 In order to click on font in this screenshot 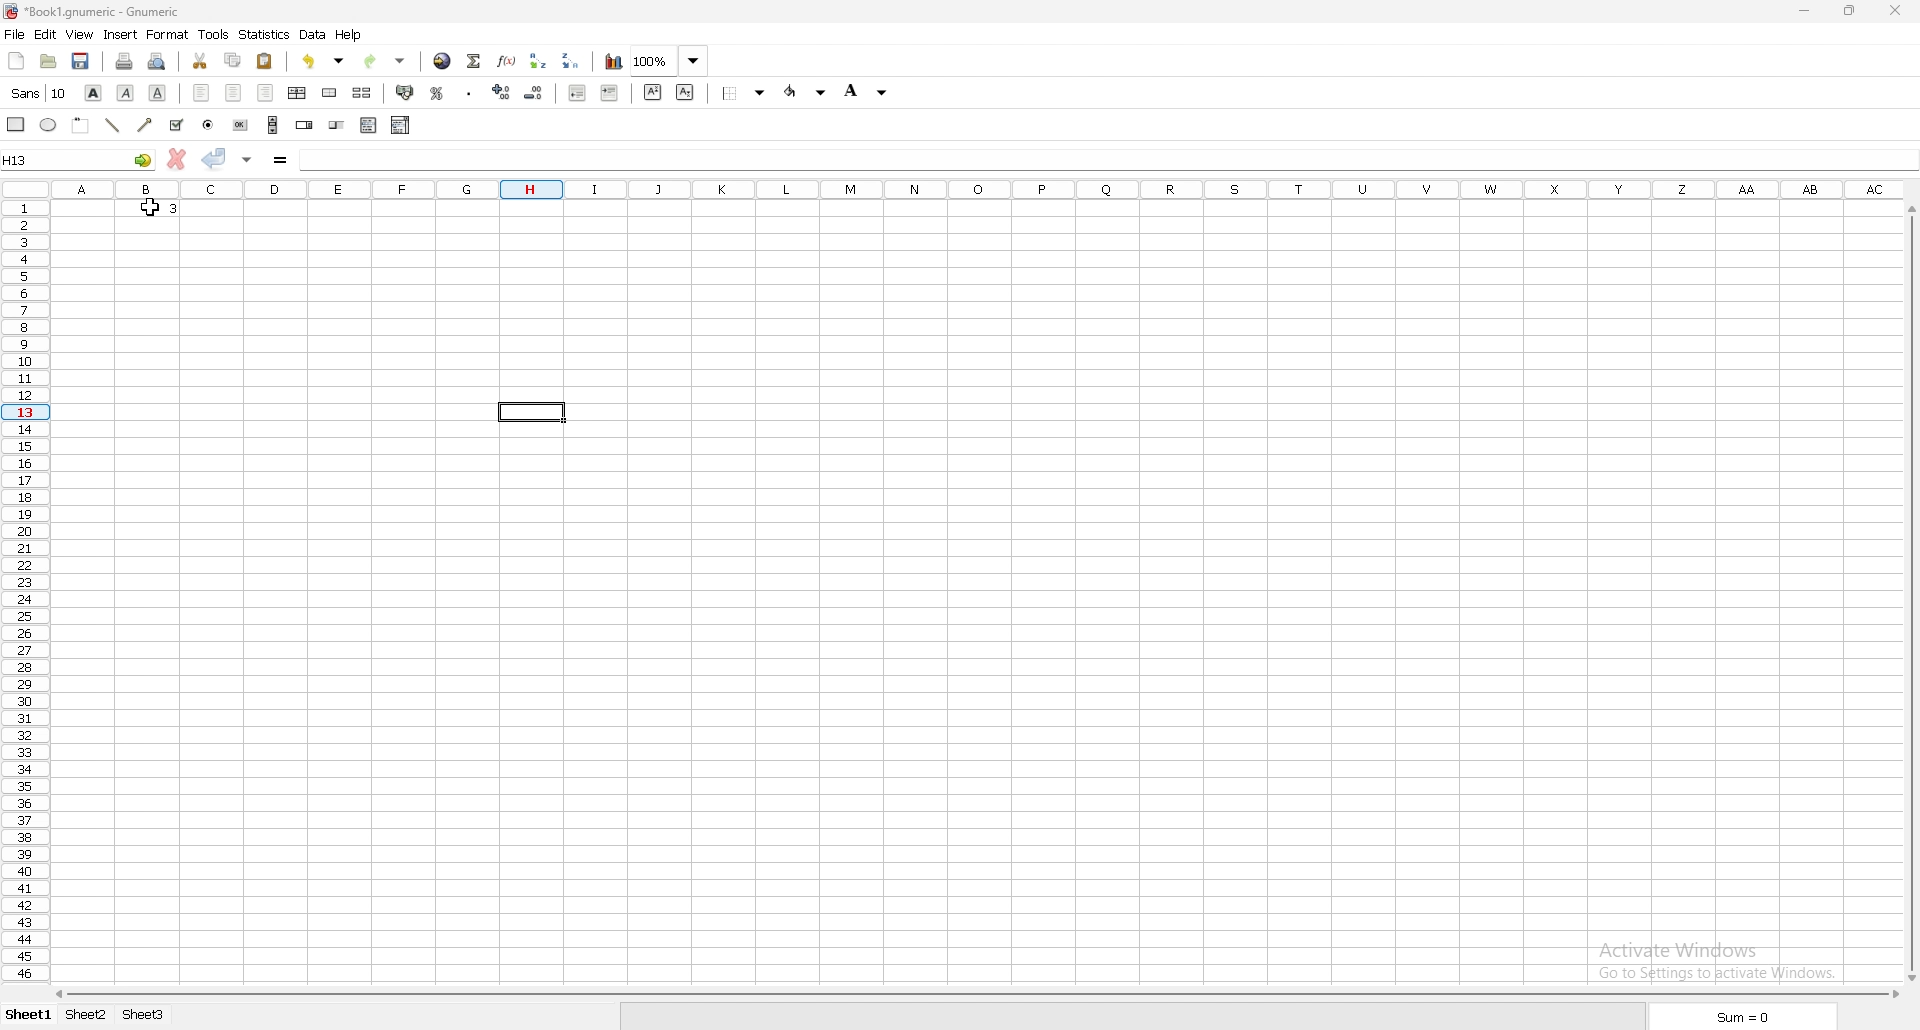, I will do `click(38, 92)`.